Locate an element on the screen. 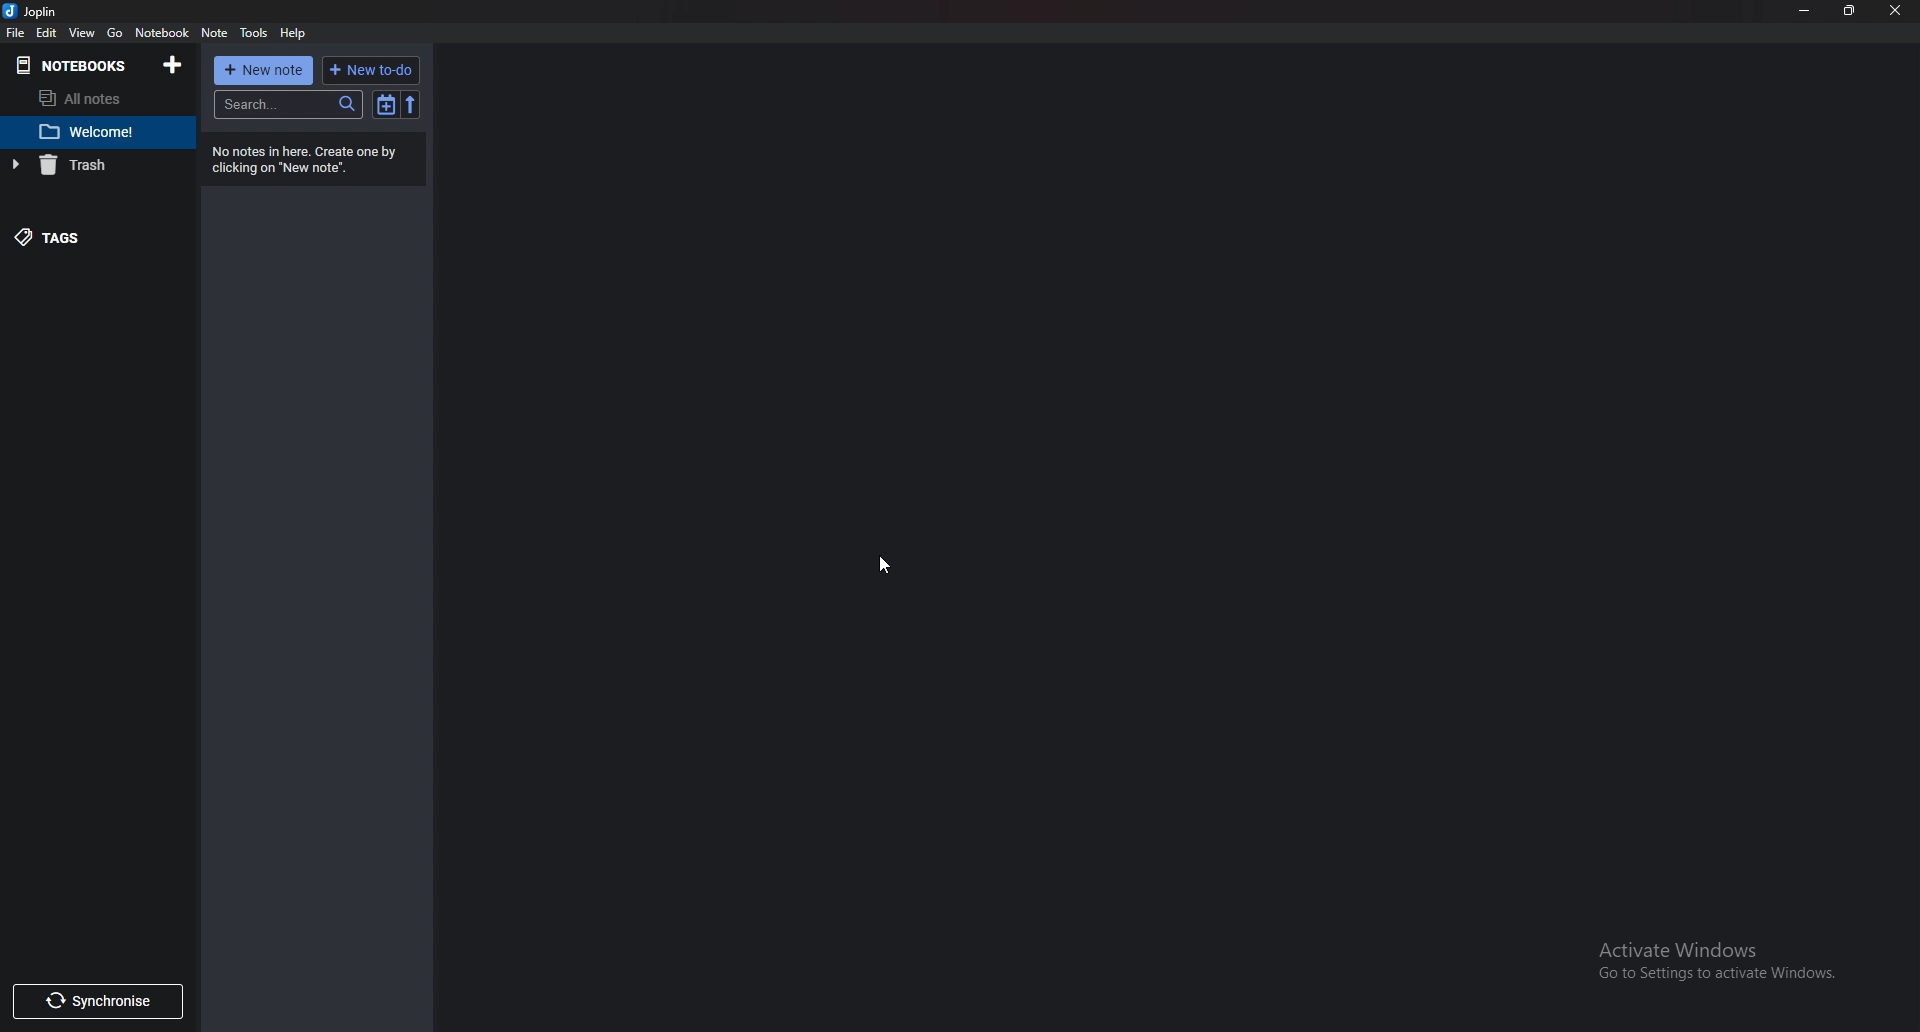  resize is located at coordinates (1848, 10).